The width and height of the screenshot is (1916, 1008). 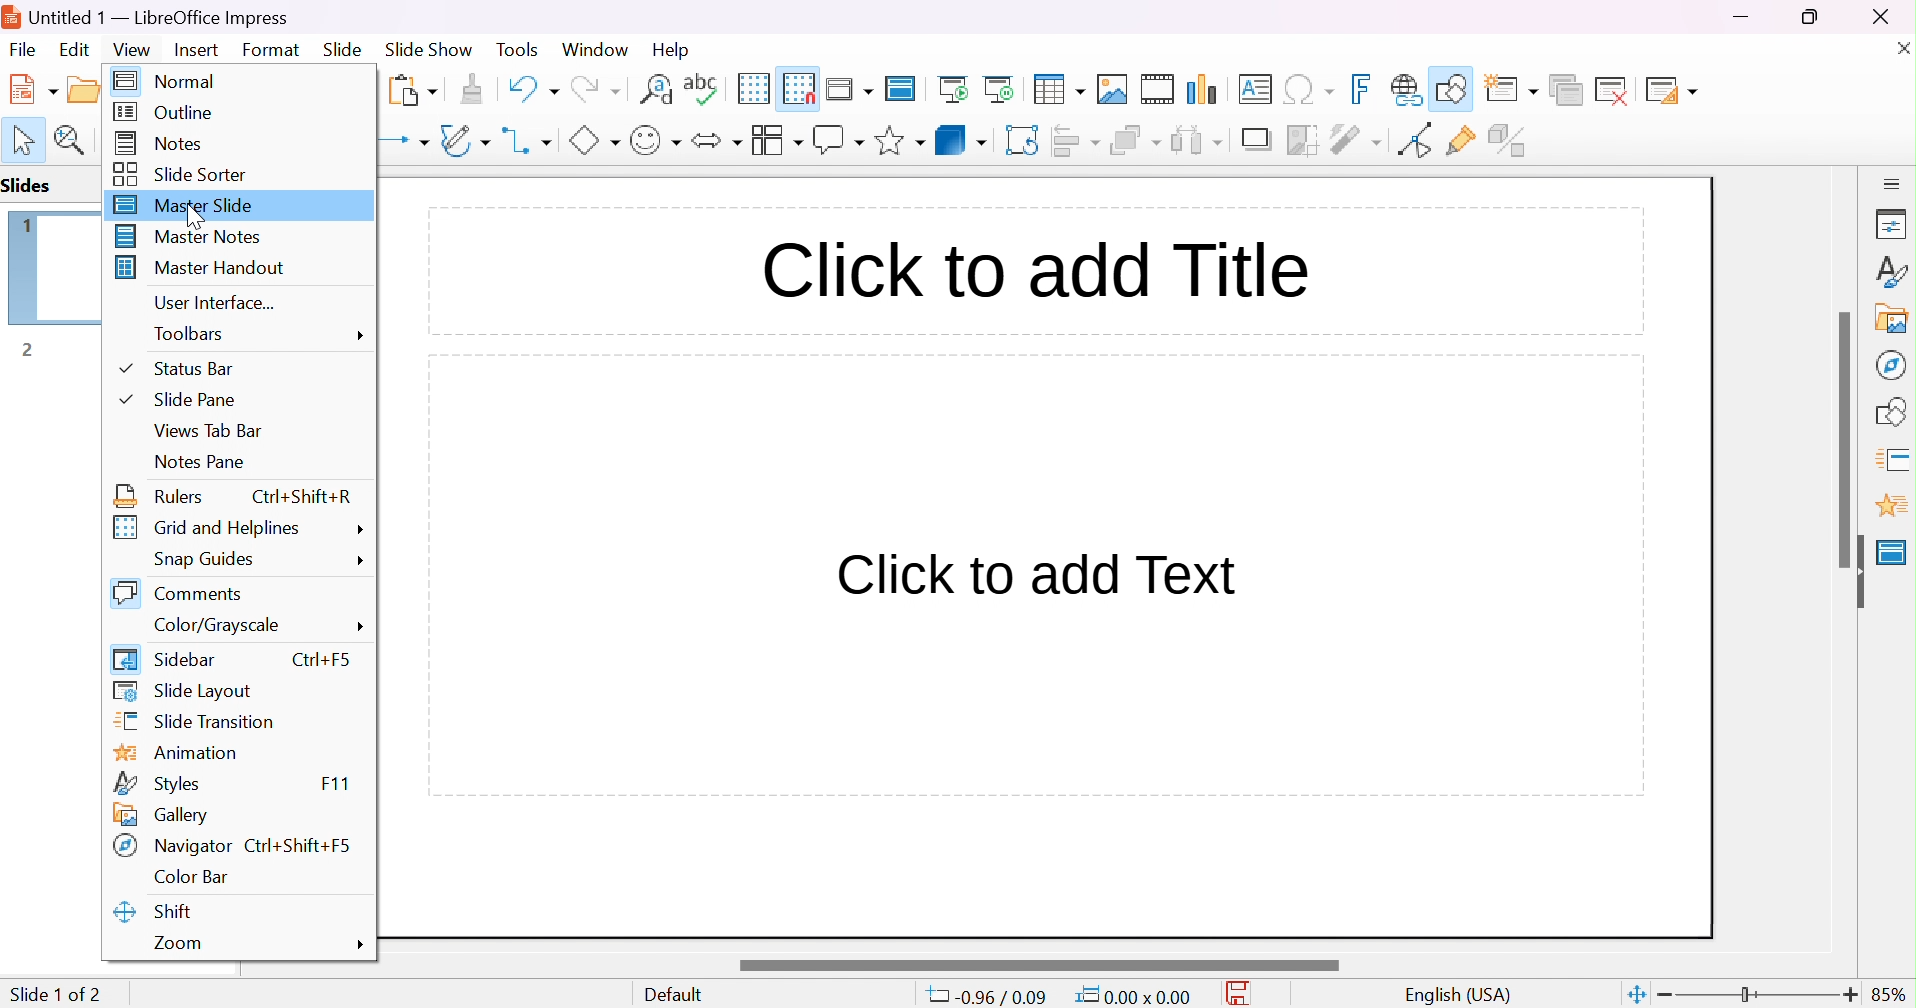 I want to click on spelling, so click(x=701, y=84).